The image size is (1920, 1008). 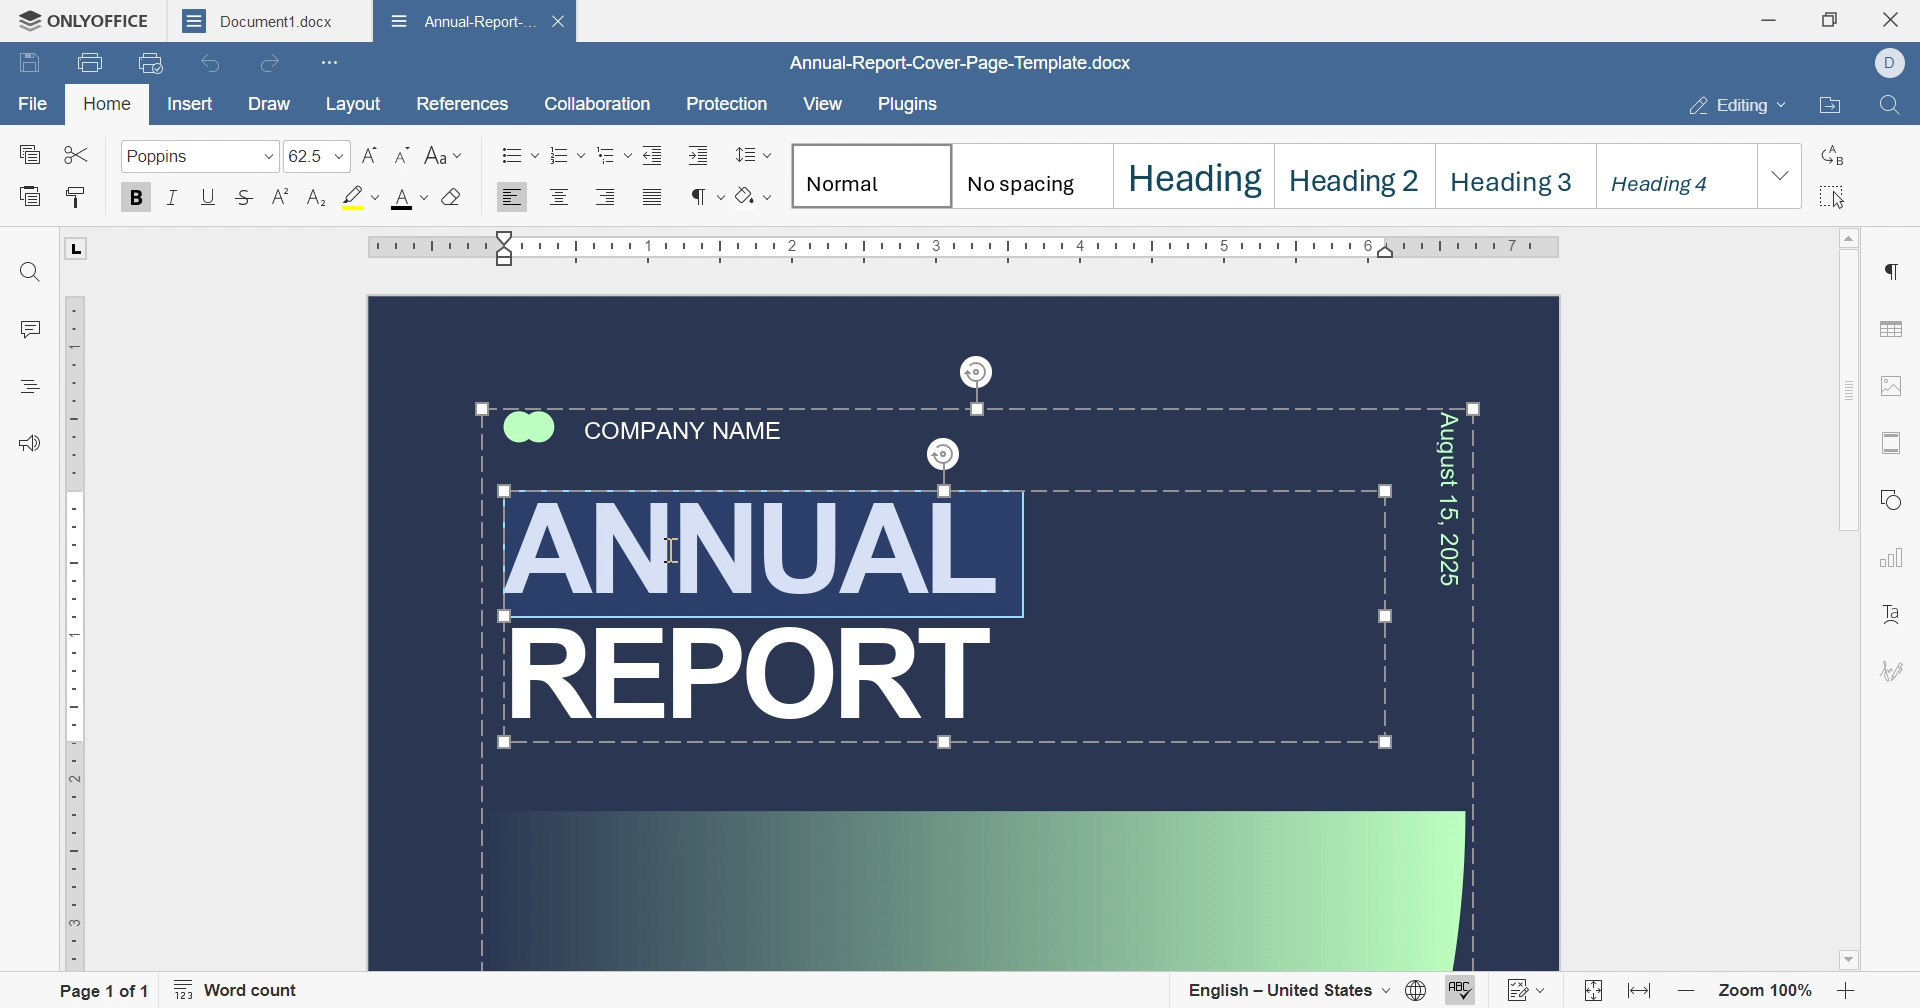 I want to click on zoom in, so click(x=1845, y=993).